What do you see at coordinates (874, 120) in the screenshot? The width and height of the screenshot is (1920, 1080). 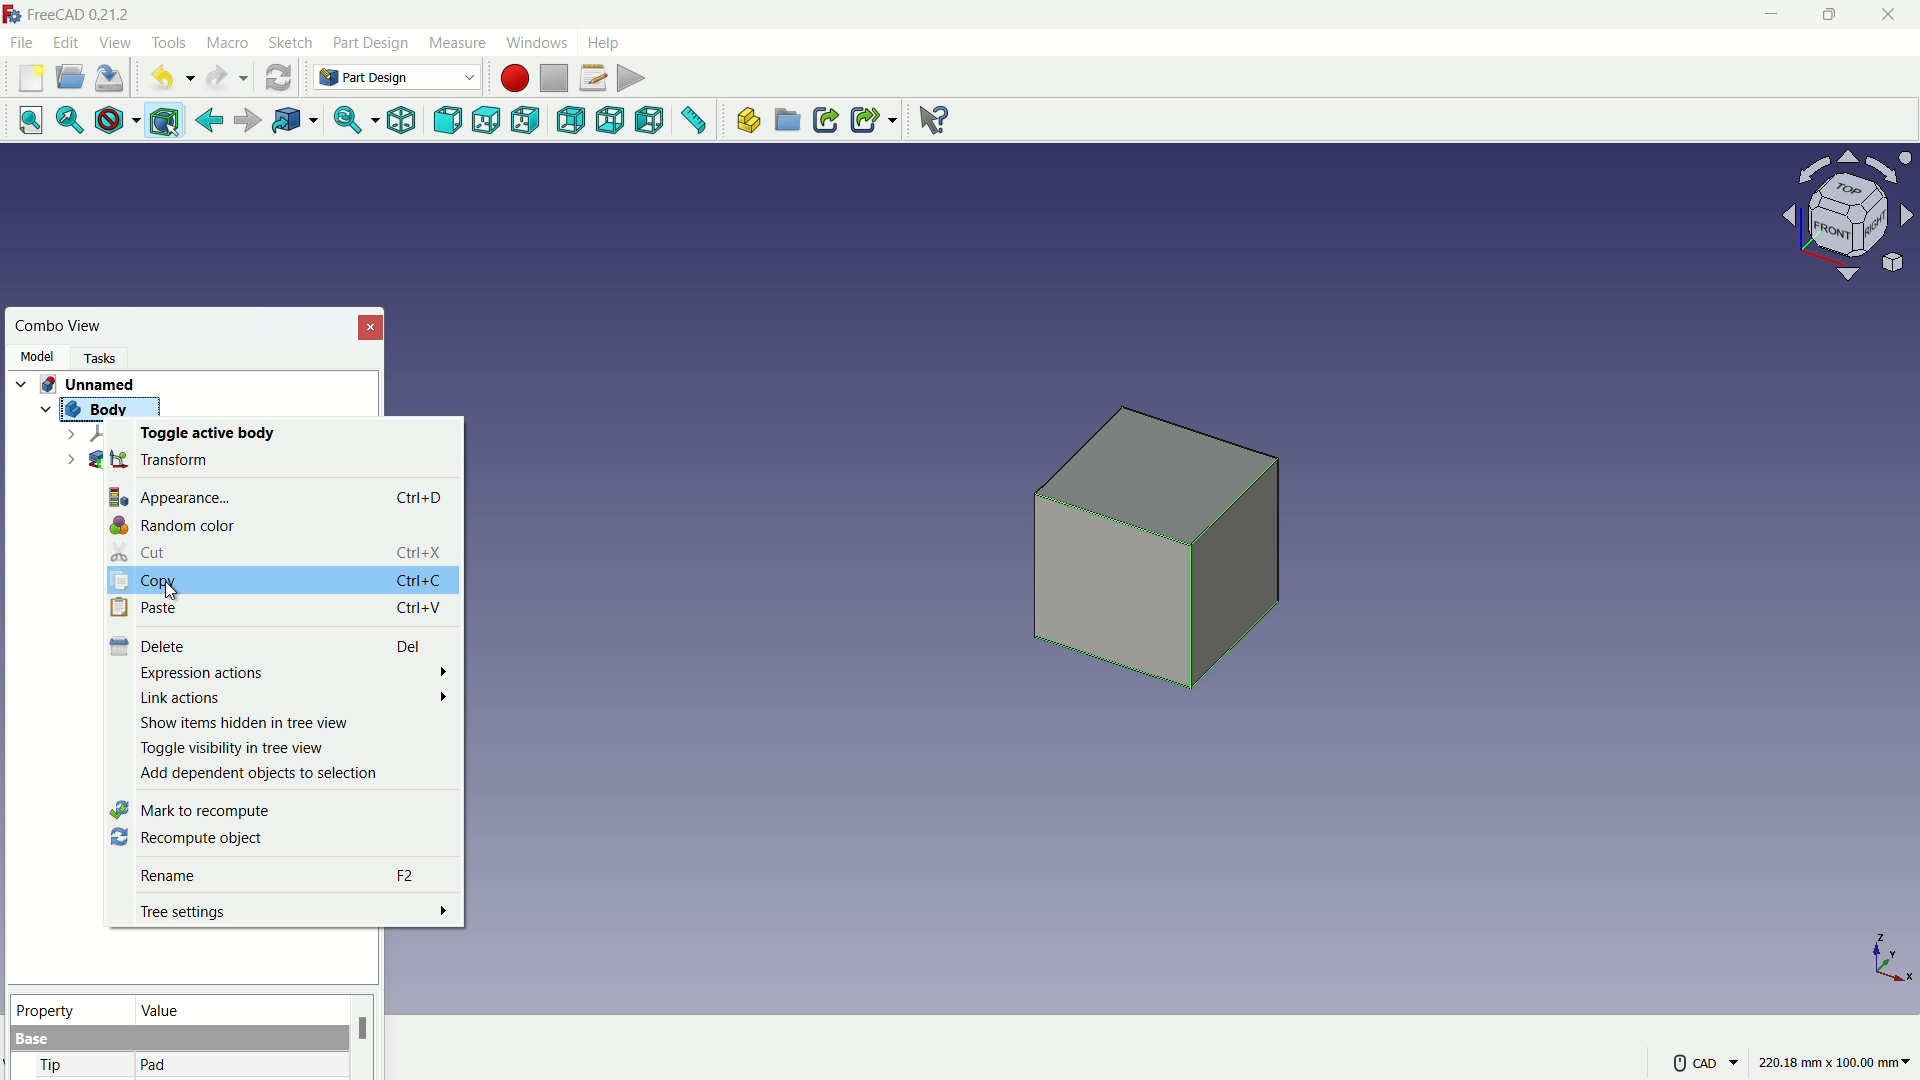 I see `make sublink` at bounding box center [874, 120].